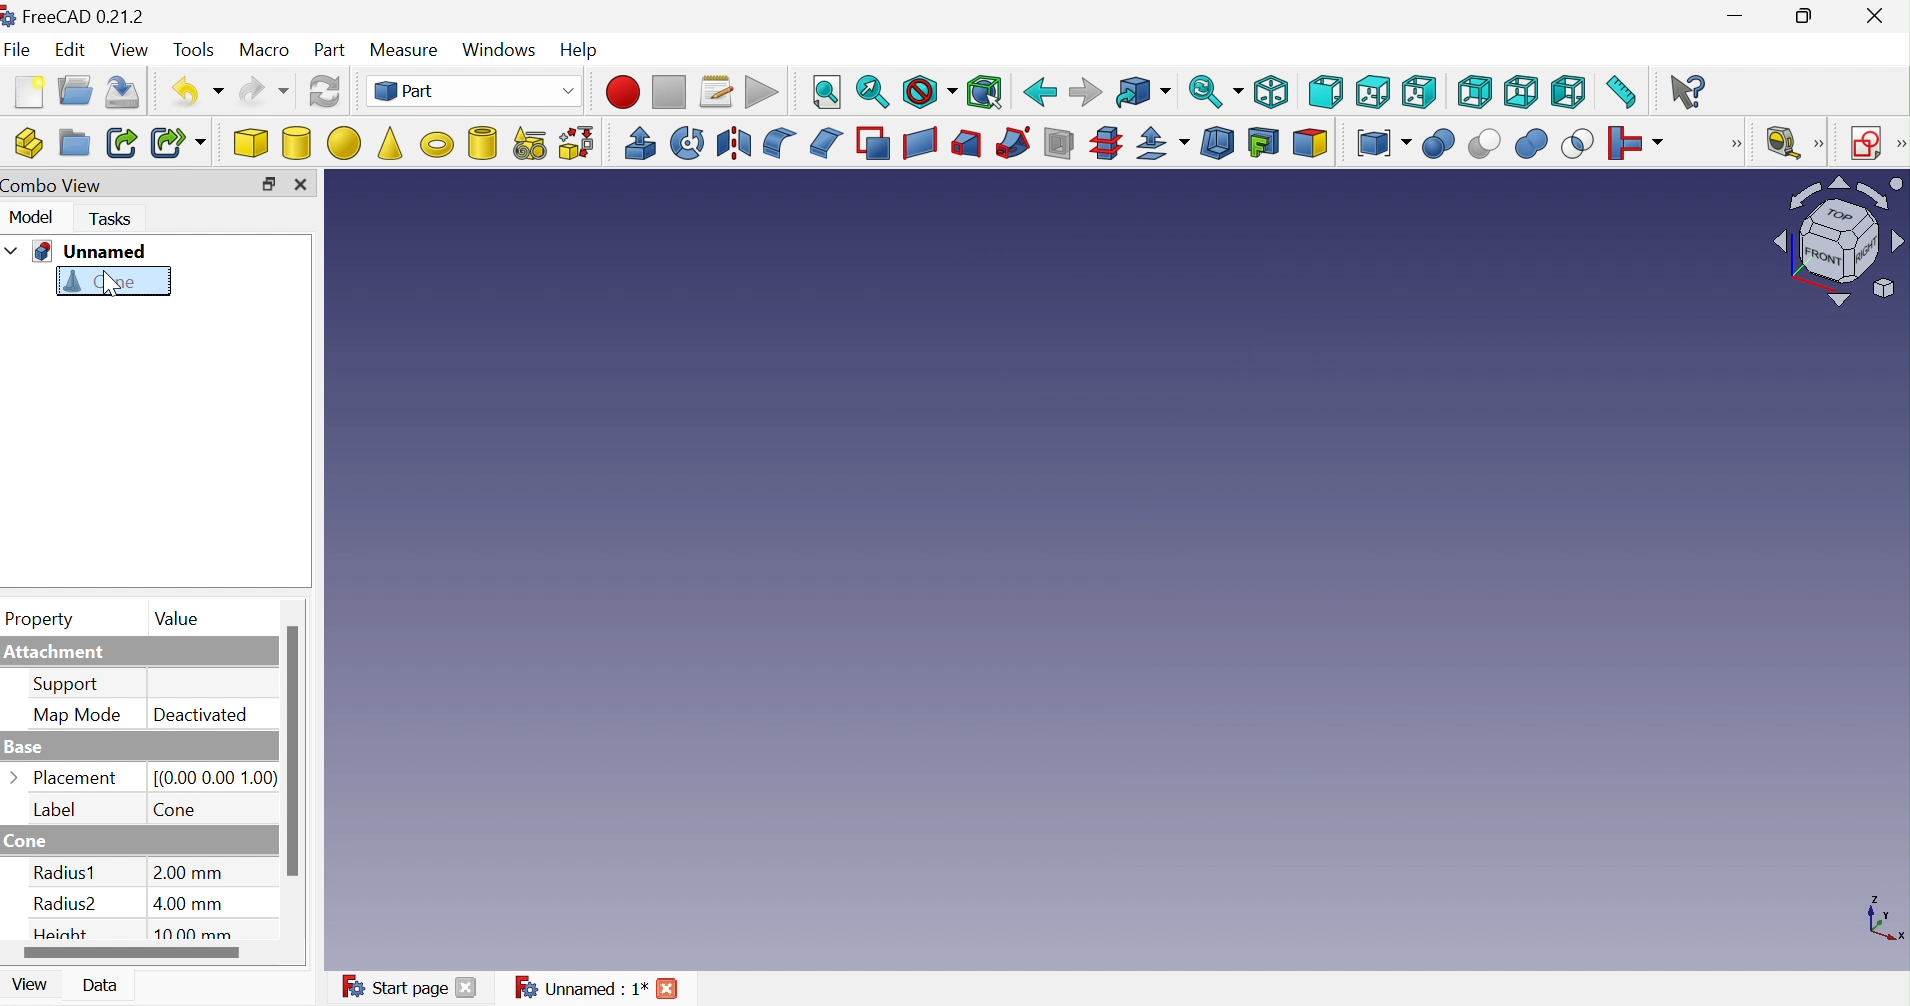 Image resolution: width=1910 pixels, height=1006 pixels. What do you see at coordinates (1868, 142) in the screenshot?
I see `Create sketch` at bounding box center [1868, 142].